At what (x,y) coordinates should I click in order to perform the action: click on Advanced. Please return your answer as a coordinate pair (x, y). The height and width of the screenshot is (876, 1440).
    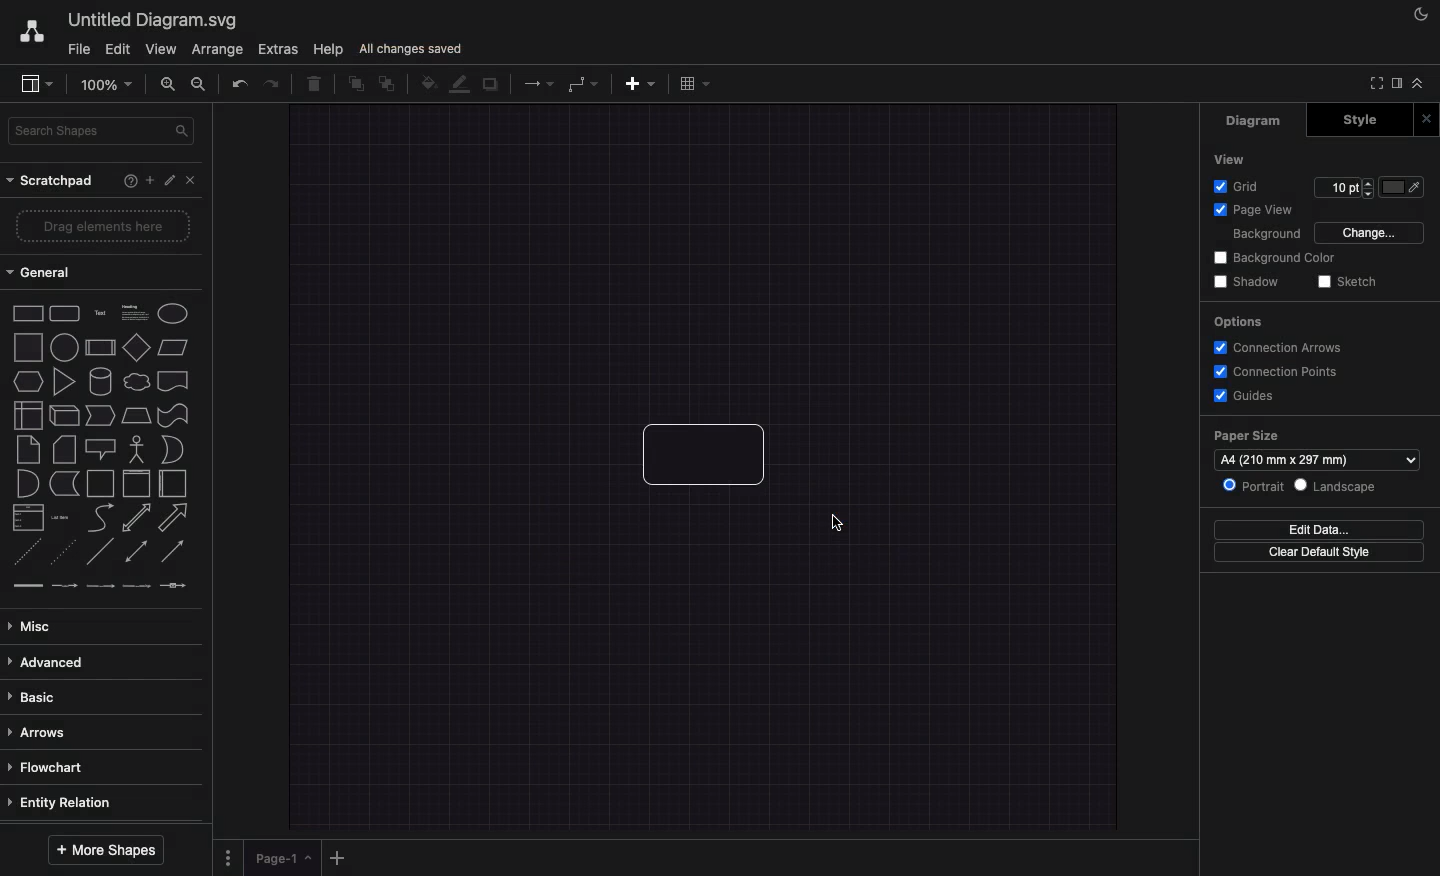
    Looking at the image, I should click on (49, 664).